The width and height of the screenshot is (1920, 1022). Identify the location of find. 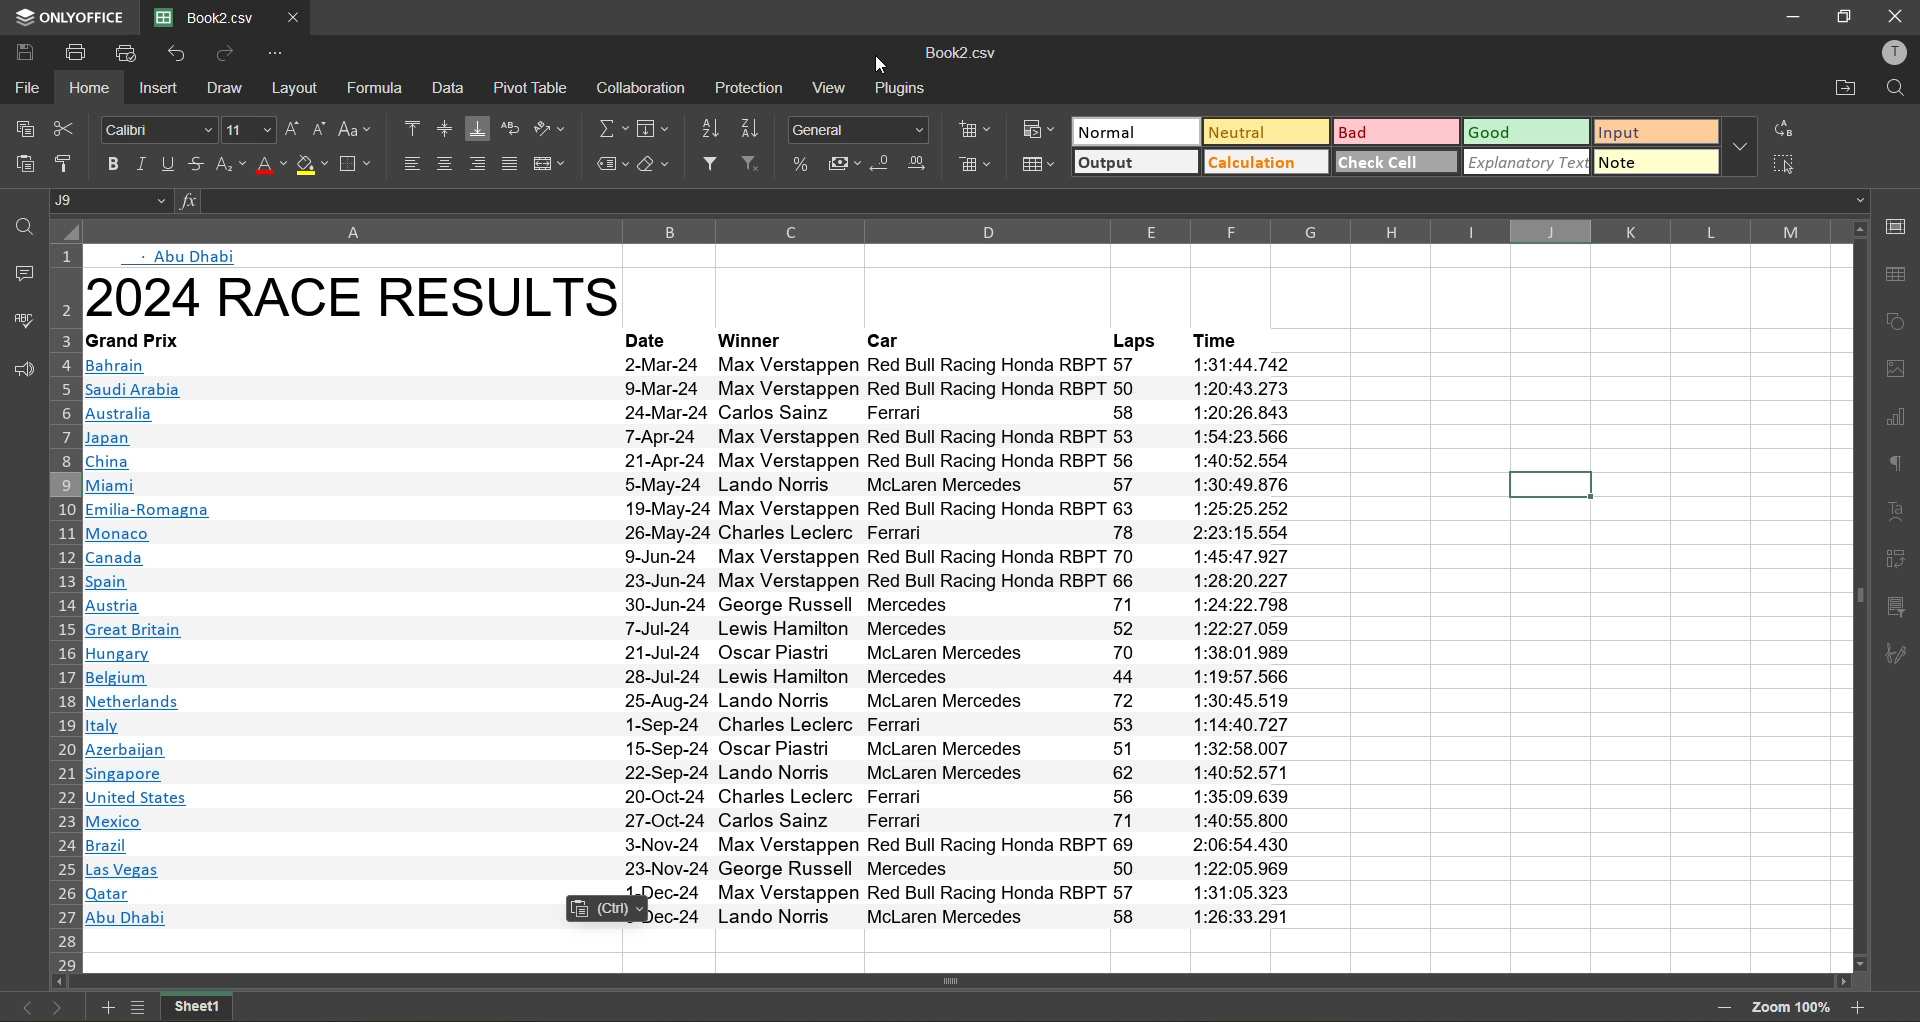
(1897, 89).